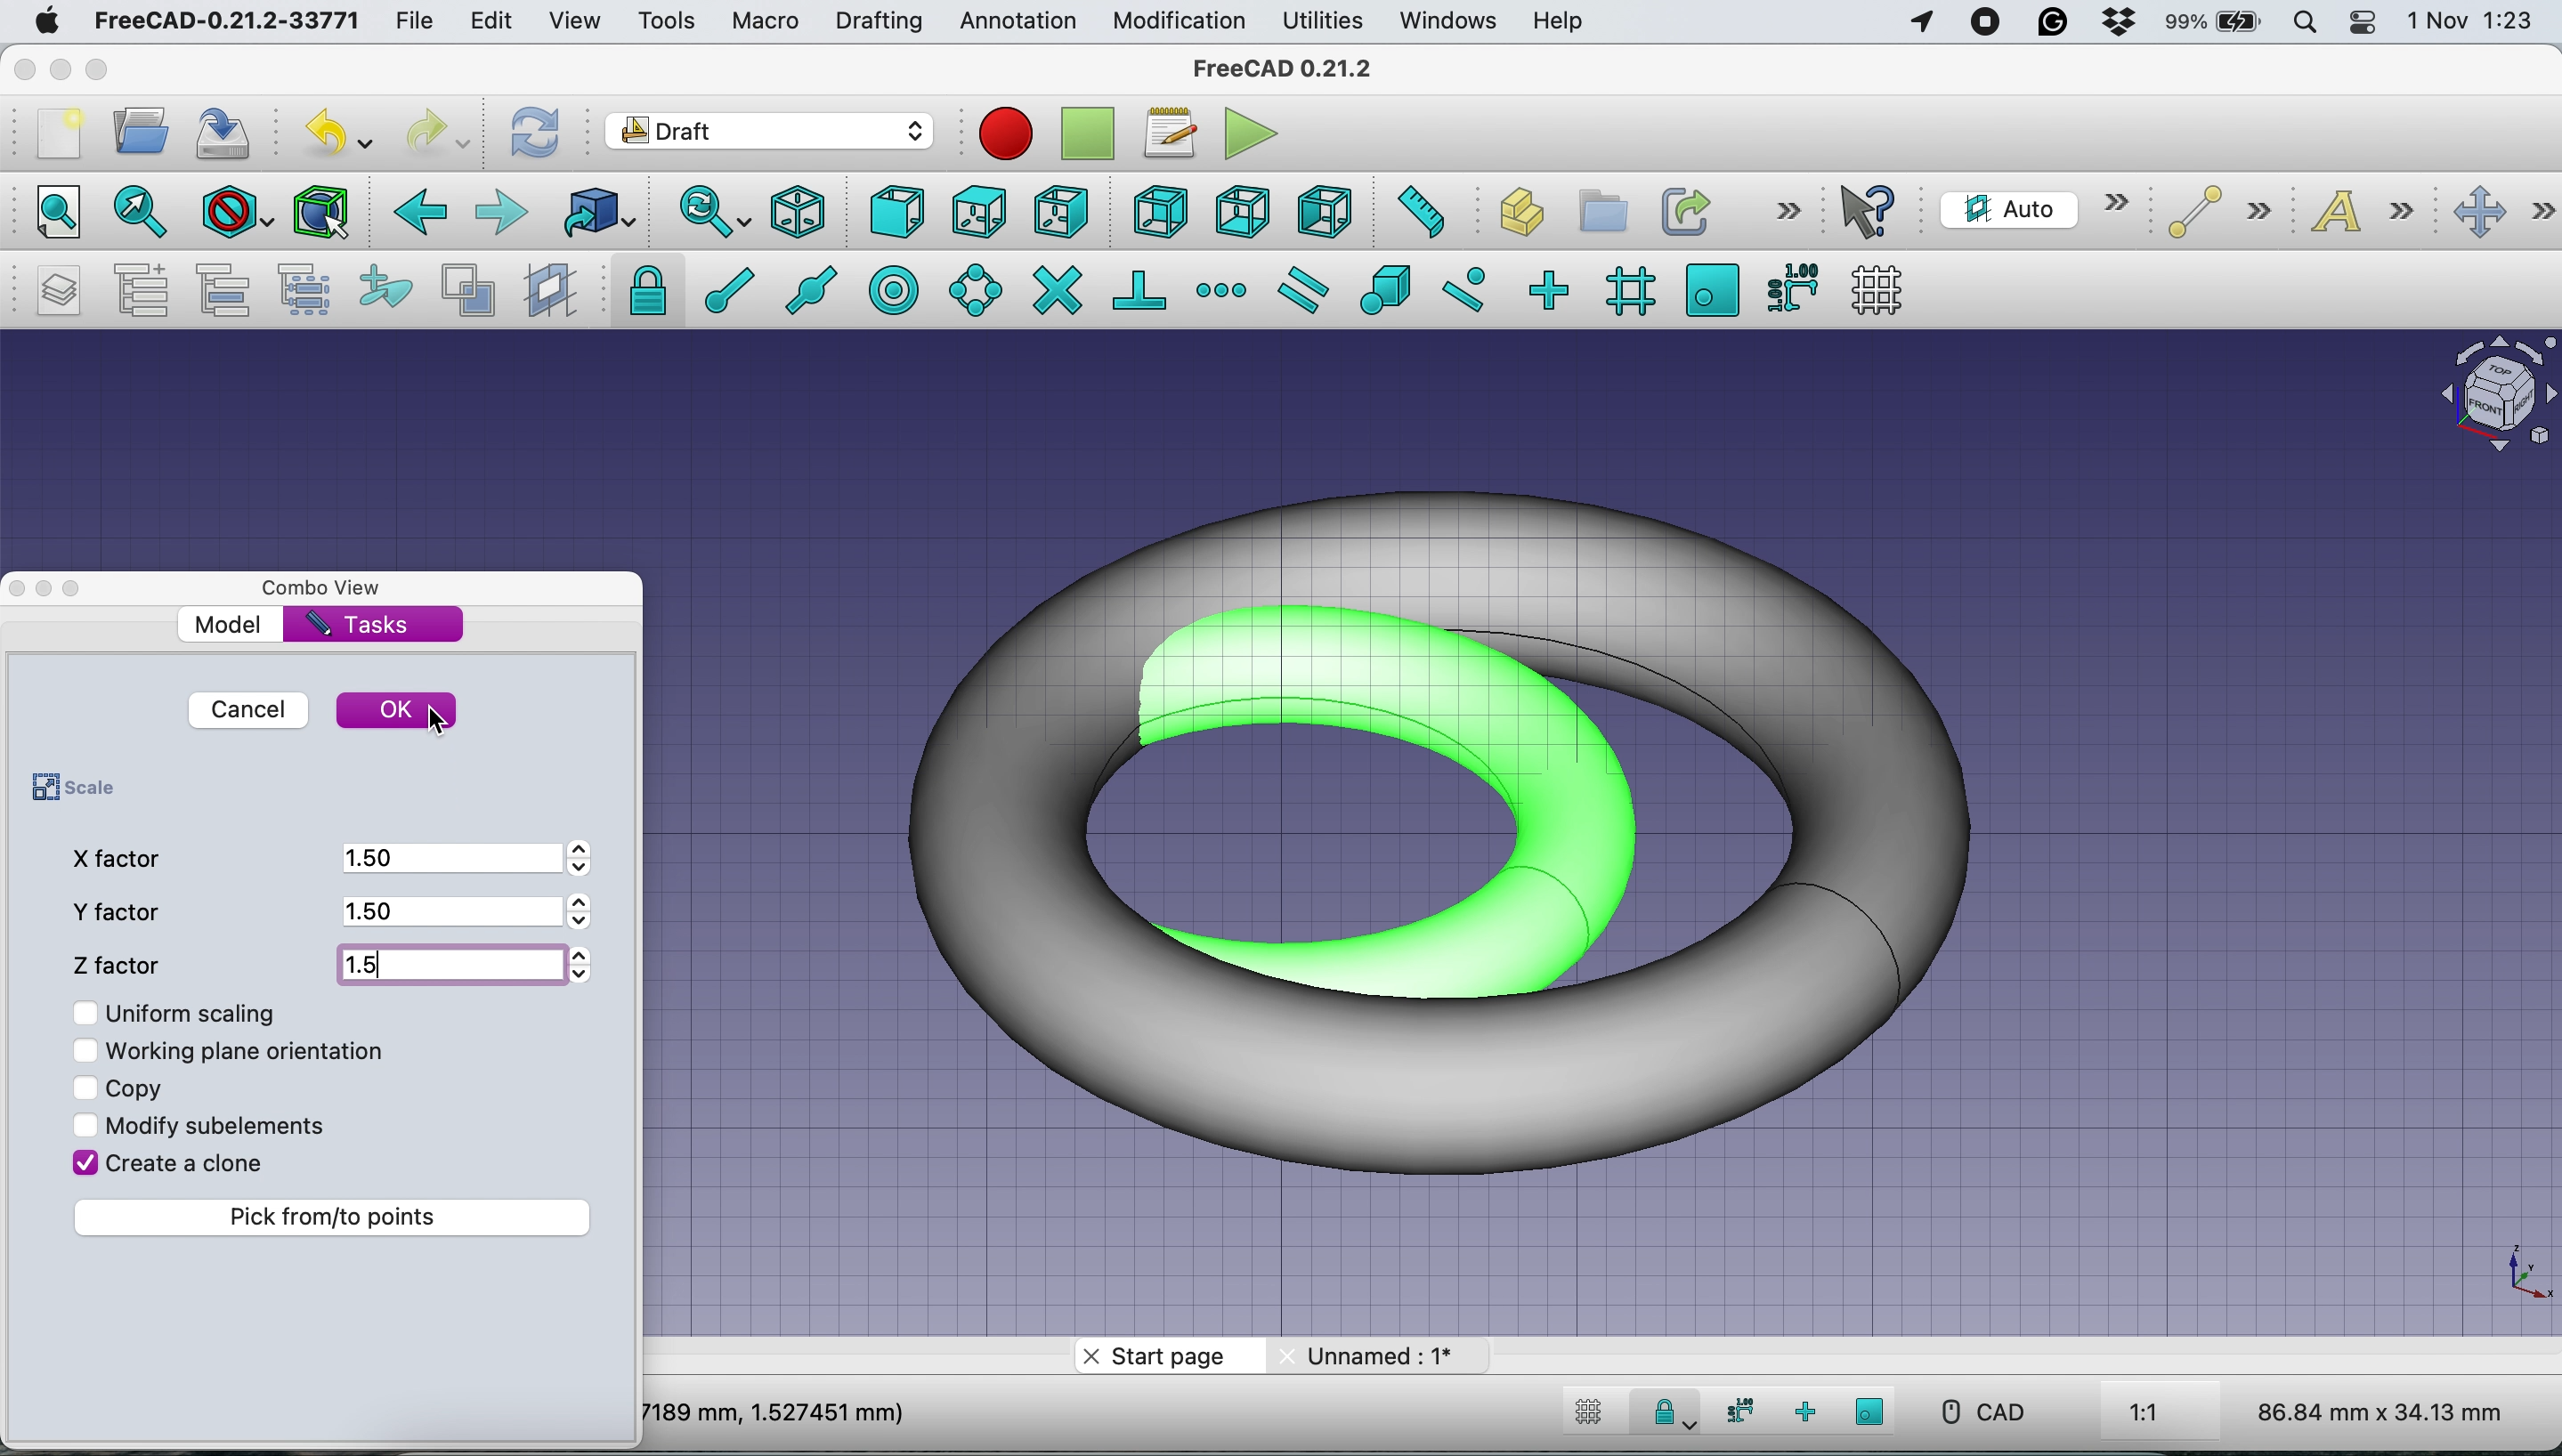 The image size is (2562, 1456). Describe the element at coordinates (816, 288) in the screenshot. I see `snap midpoint` at that location.